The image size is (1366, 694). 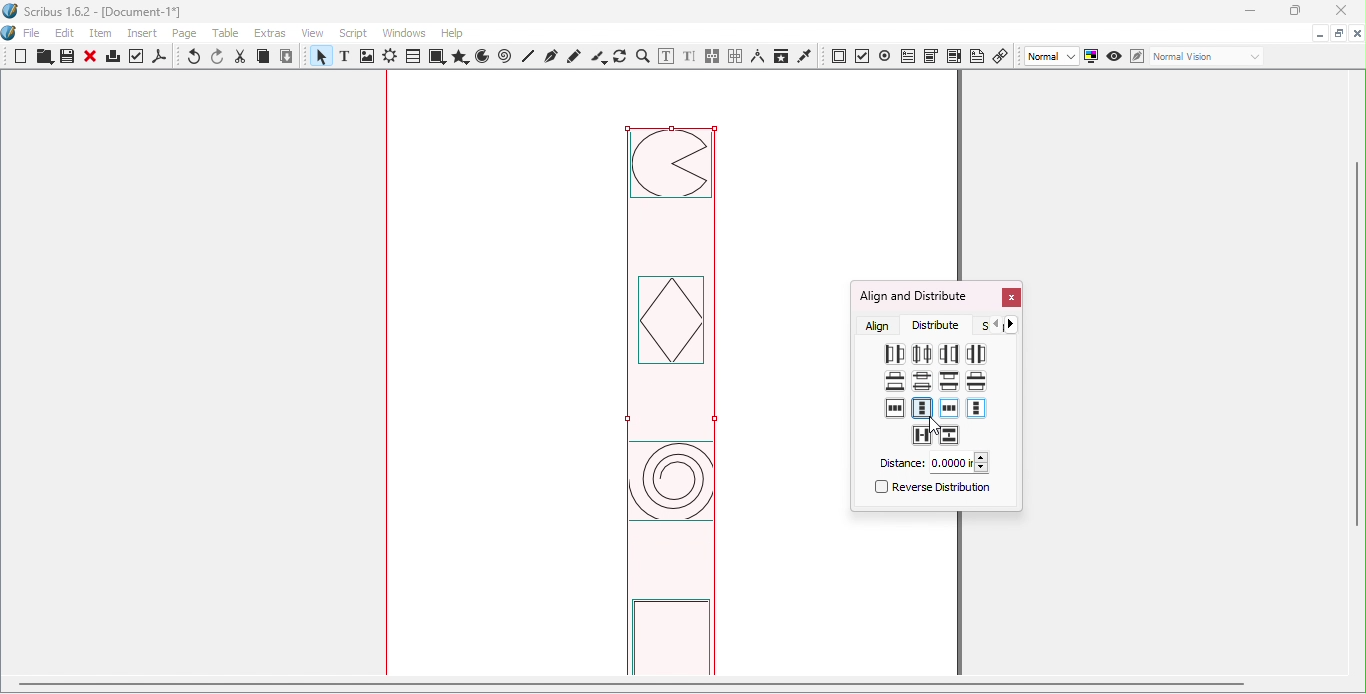 What do you see at coordinates (241, 57) in the screenshot?
I see `Cut` at bounding box center [241, 57].